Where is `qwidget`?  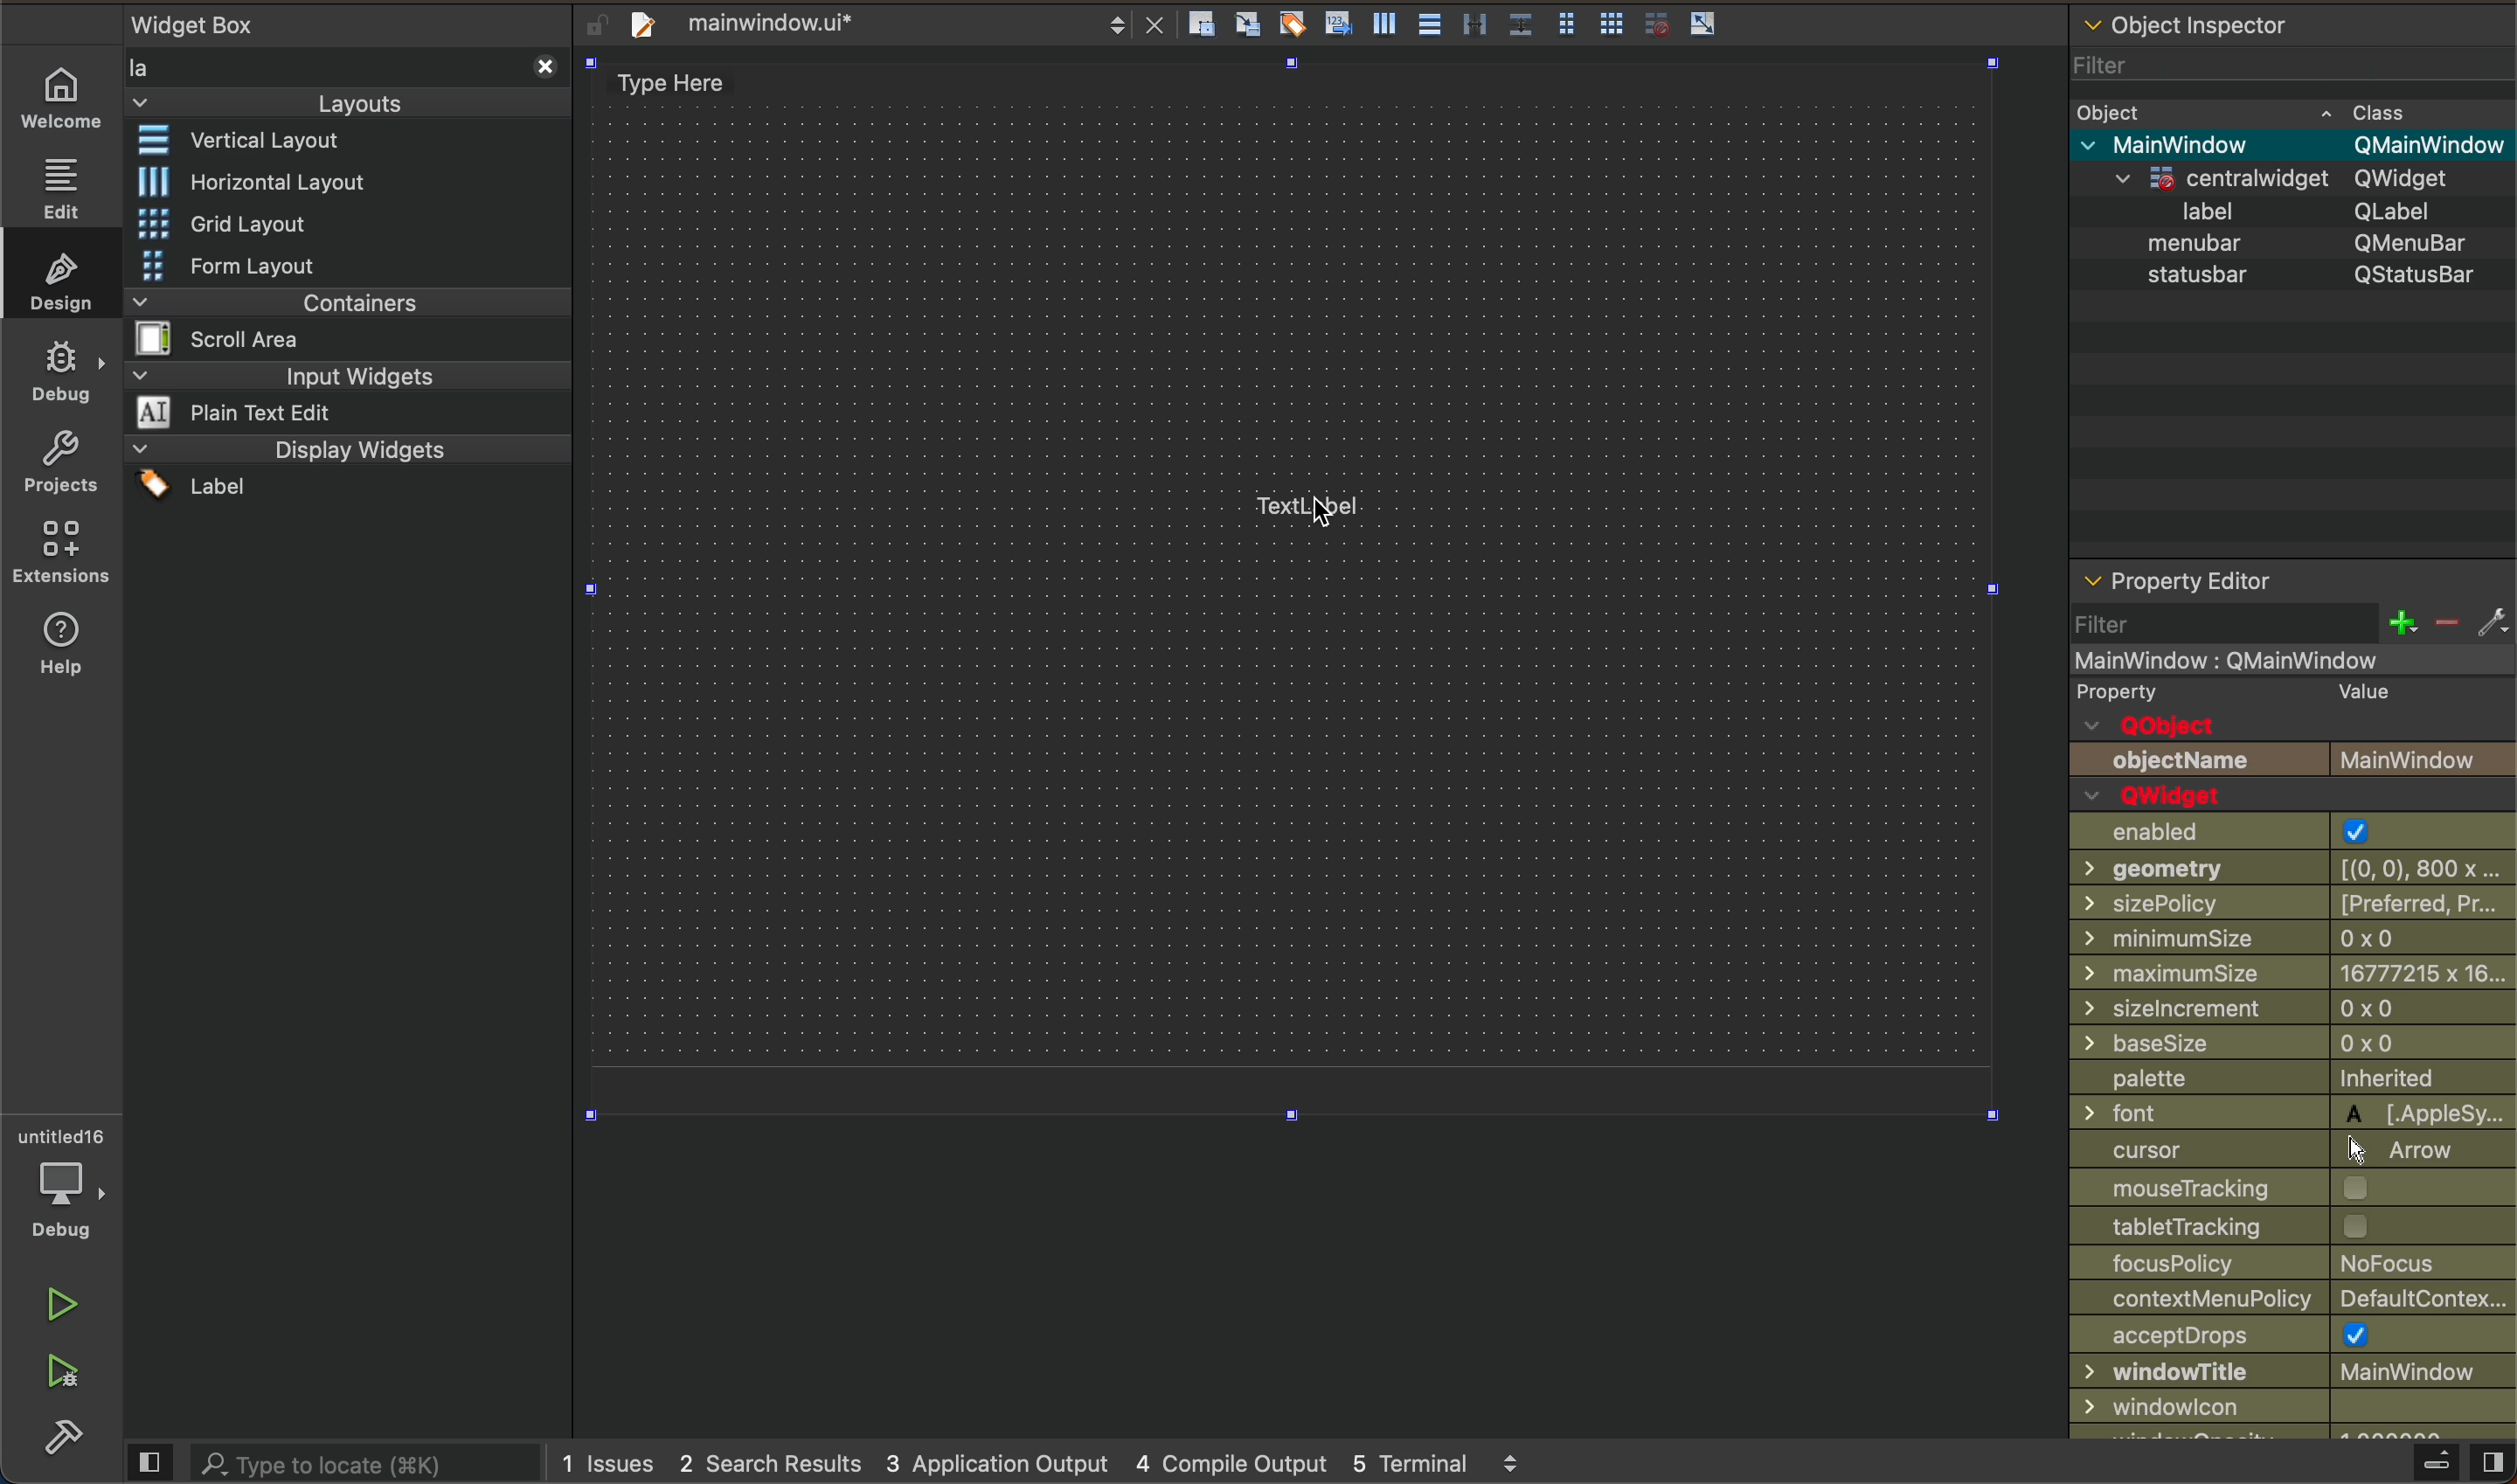 qwidget is located at coordinates (2285, 181).